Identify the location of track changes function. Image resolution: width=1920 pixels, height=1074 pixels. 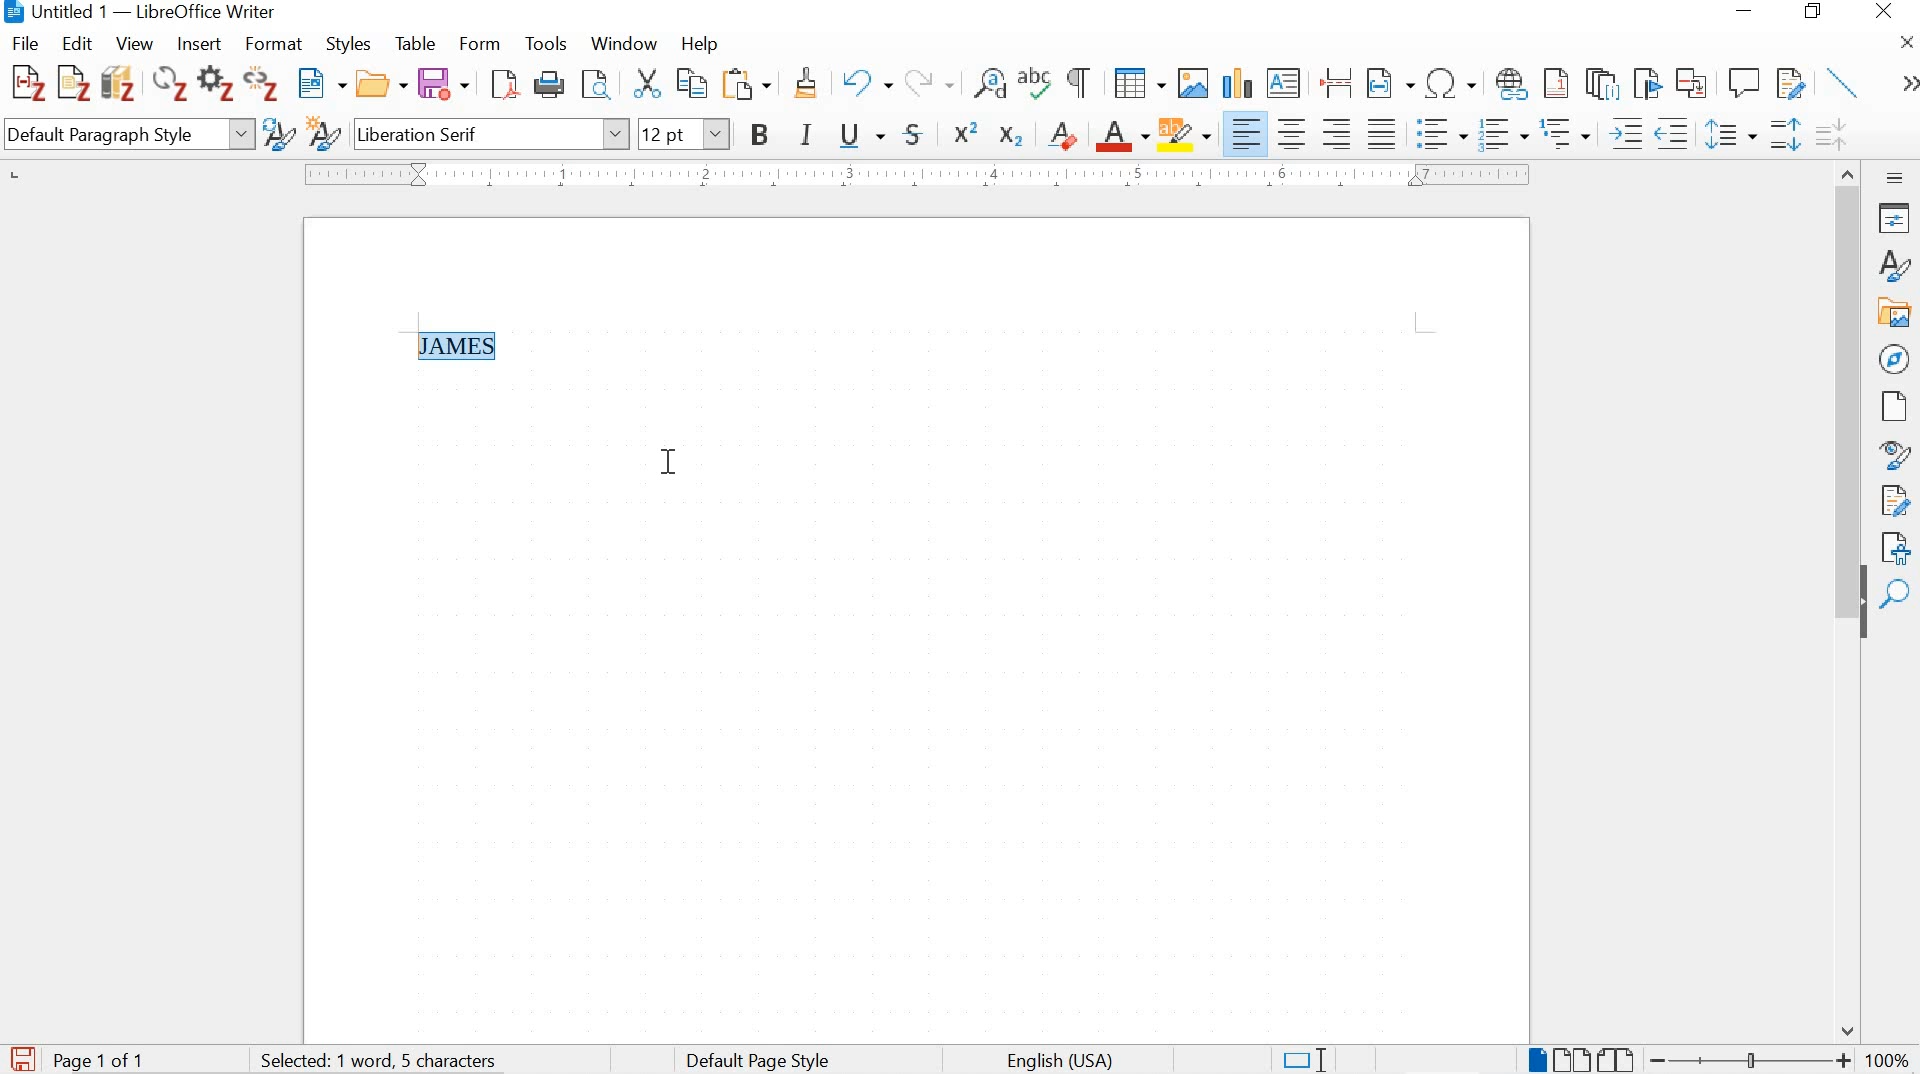
(1787, 81).